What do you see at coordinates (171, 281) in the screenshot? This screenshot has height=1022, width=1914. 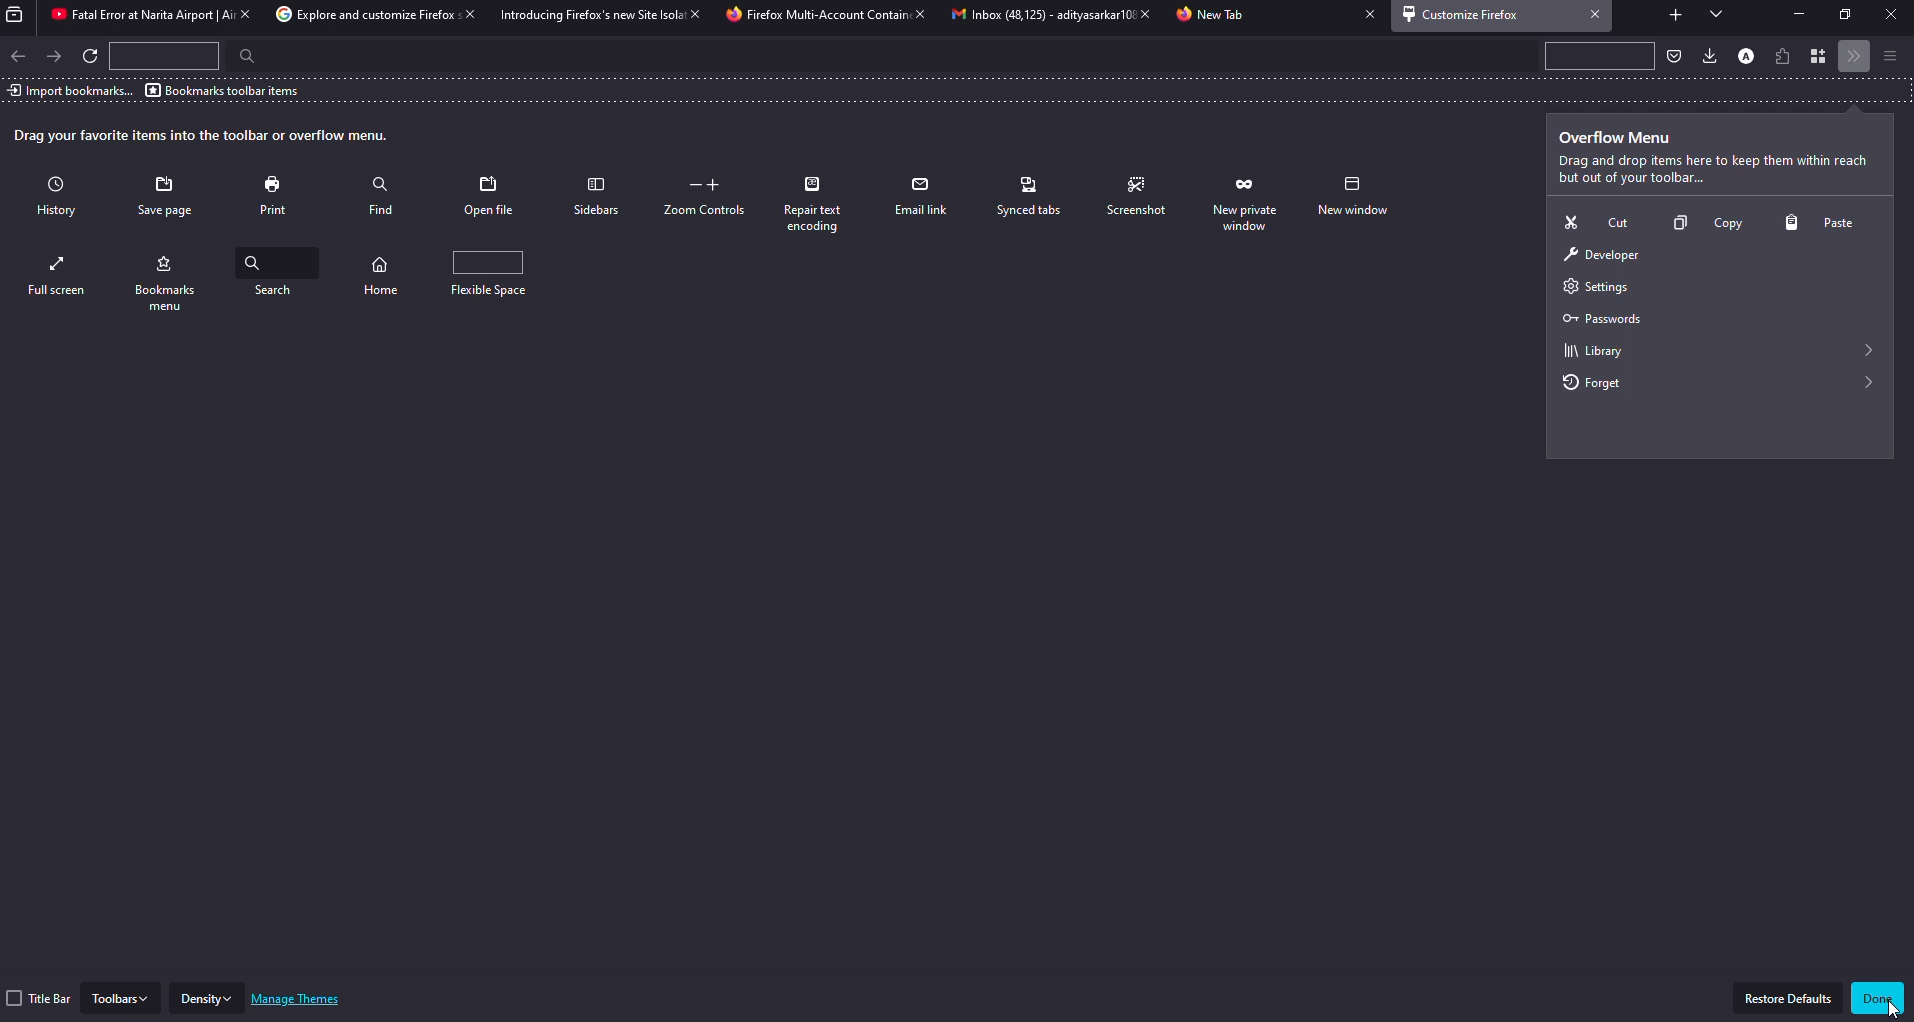 I see `full screen` at bounding box center [171, 281].